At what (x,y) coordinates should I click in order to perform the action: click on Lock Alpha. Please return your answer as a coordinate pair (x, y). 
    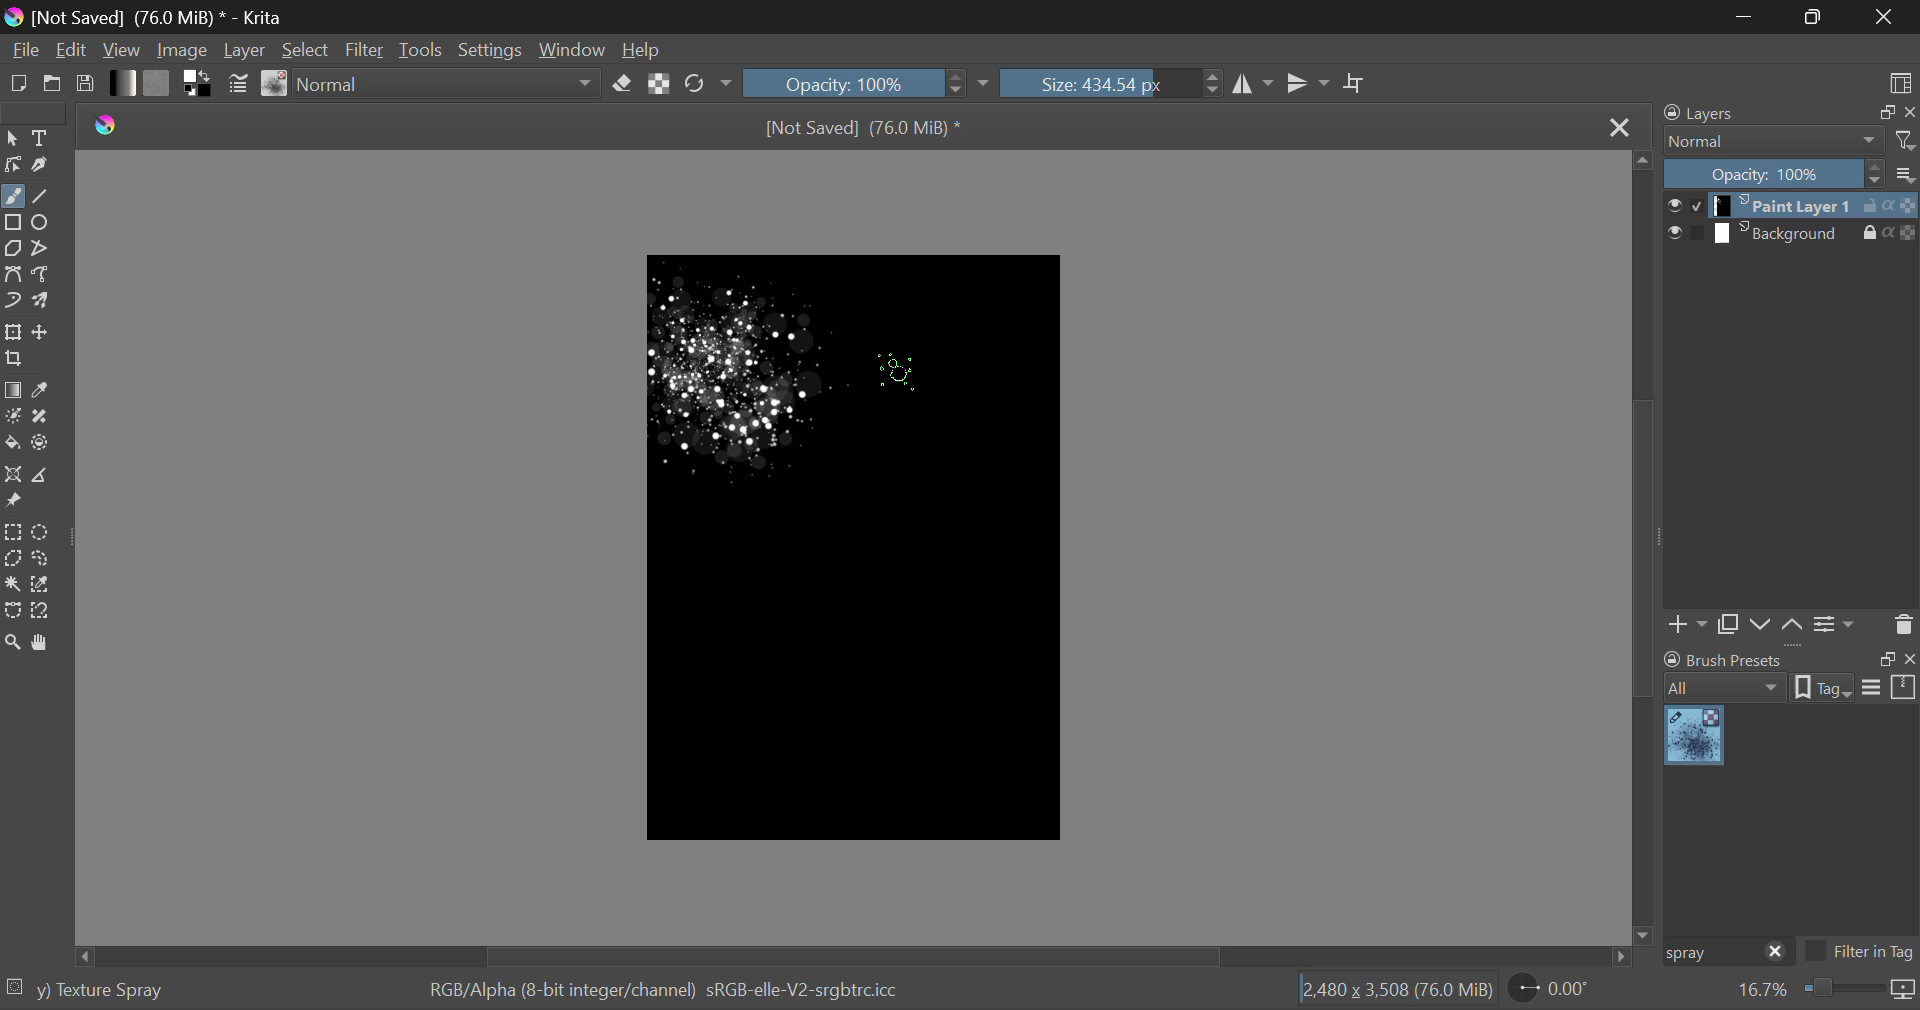
    Looking at the image, I should click on (660, 83).